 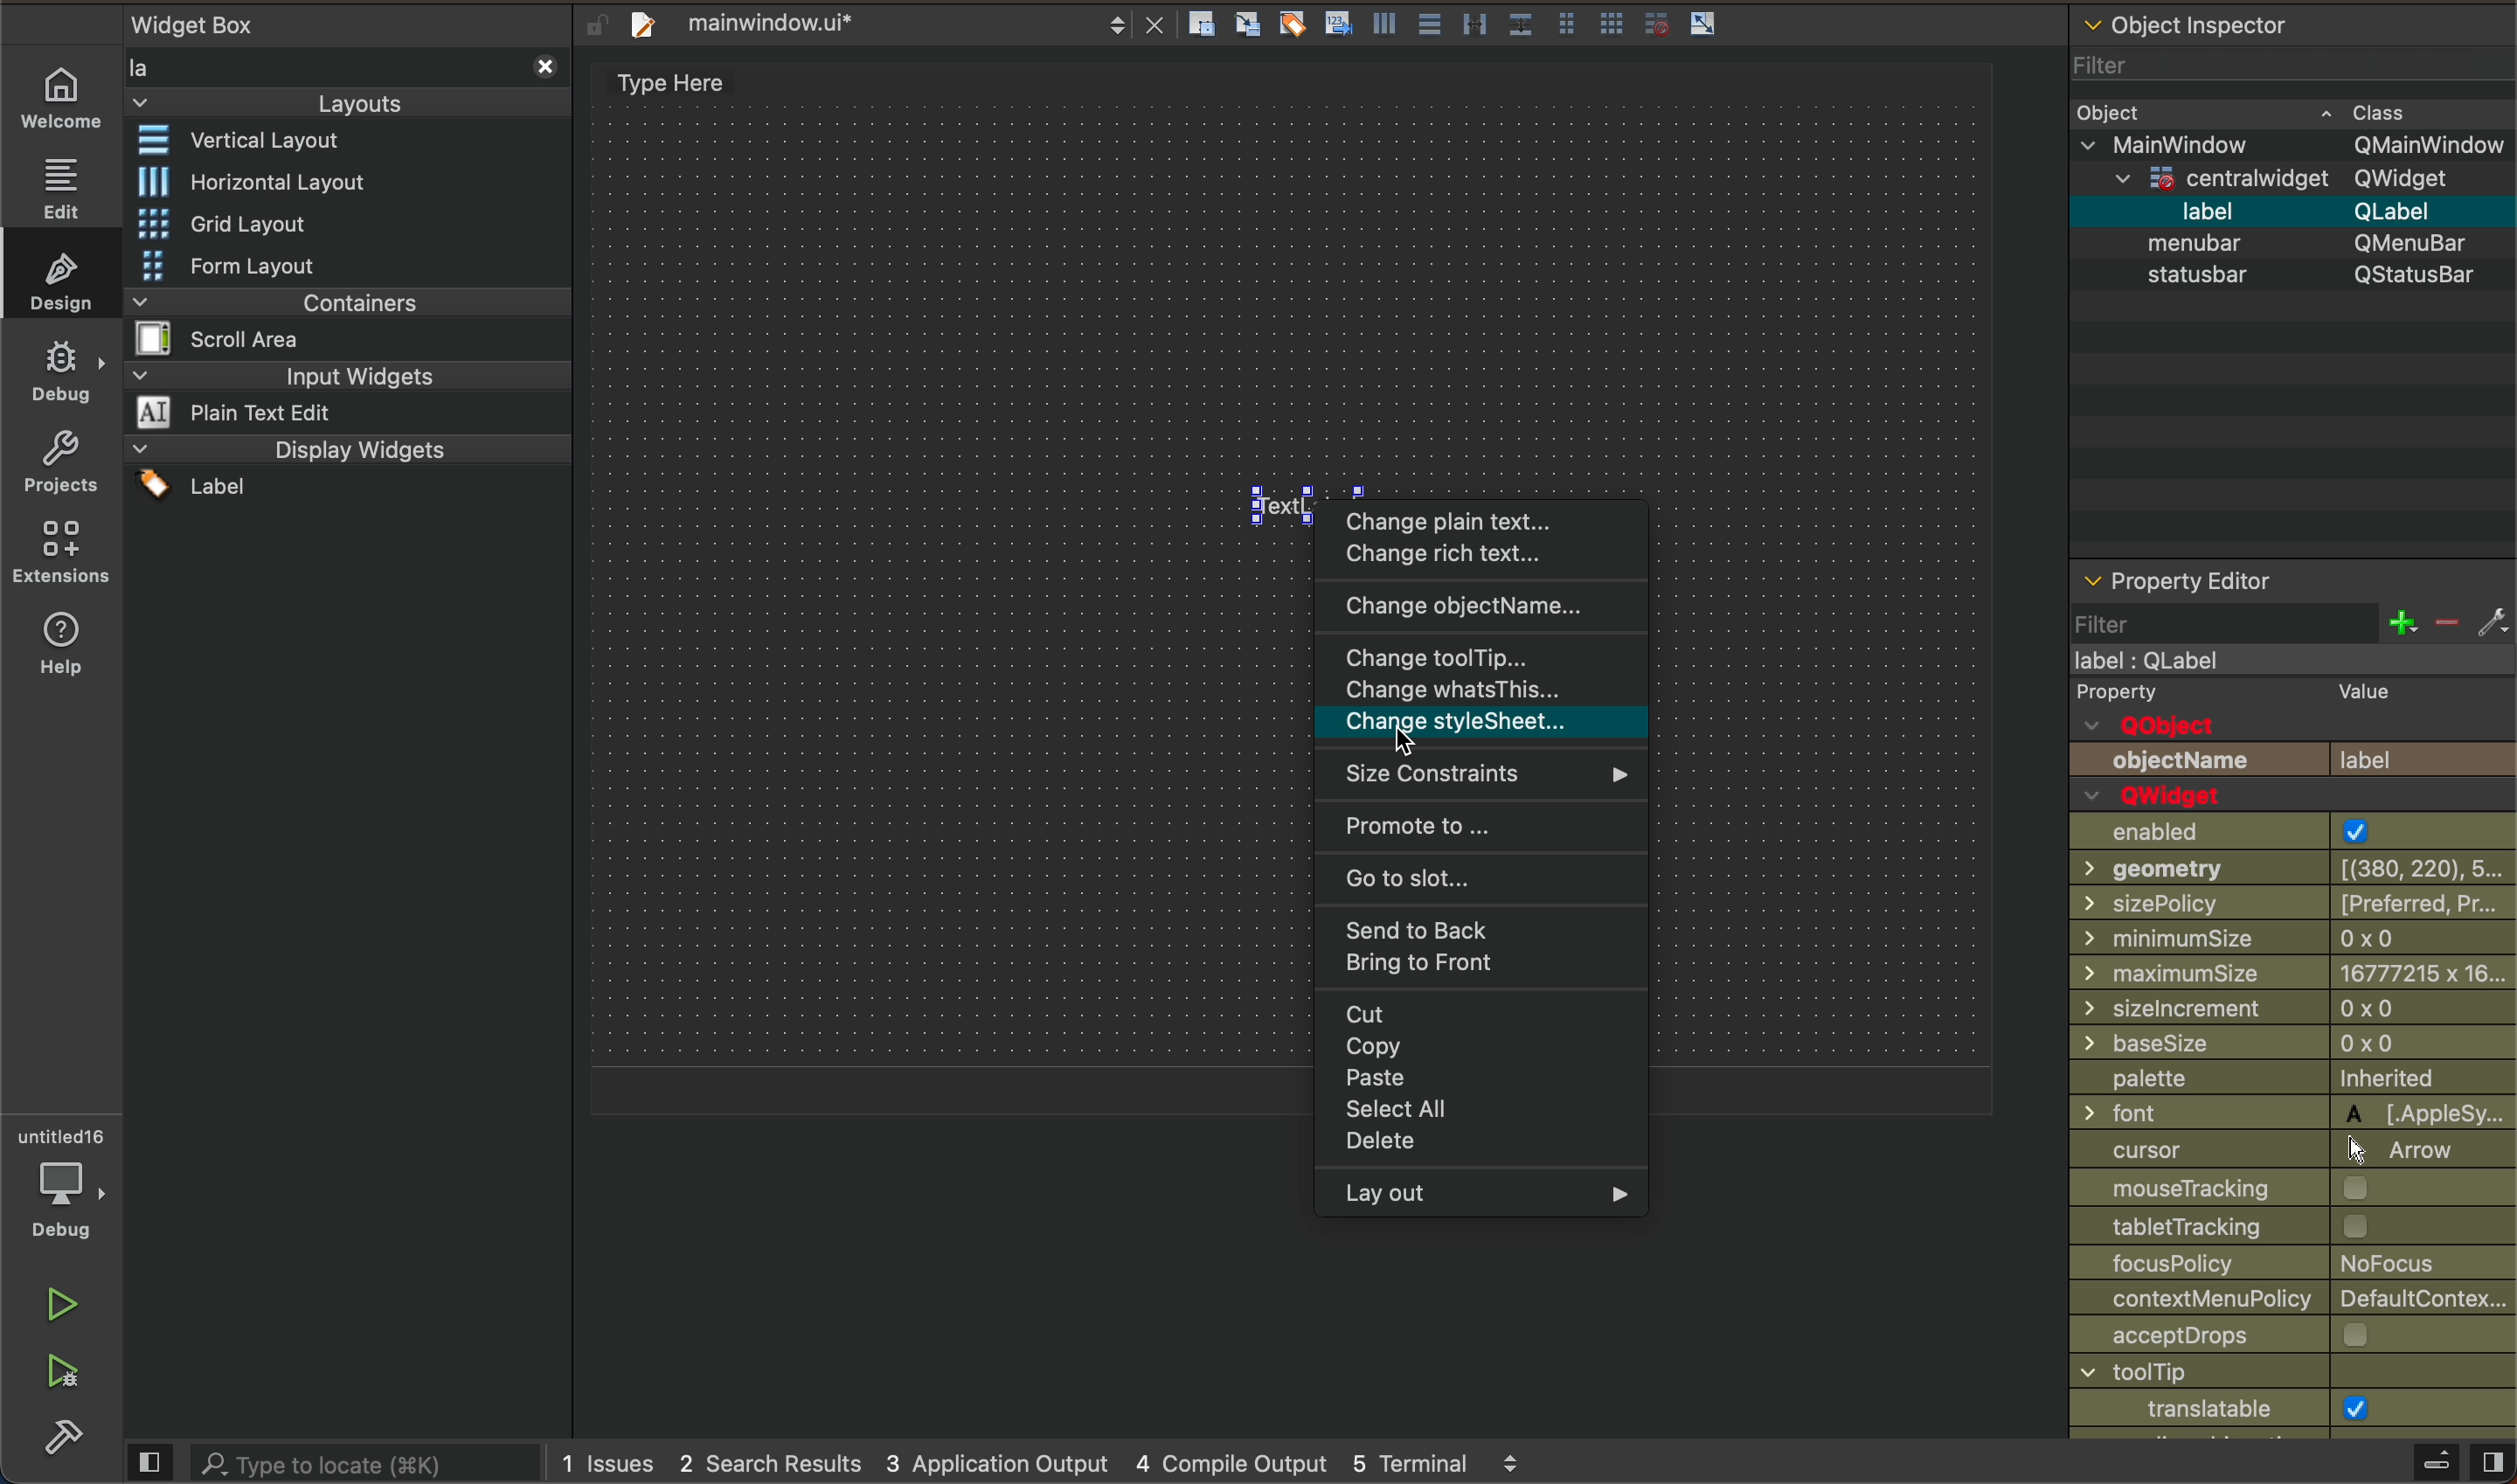 What do you see at coordinates (2290, 906) in the screenshot?
I see `size policy` at bounding box center [2290, 906].